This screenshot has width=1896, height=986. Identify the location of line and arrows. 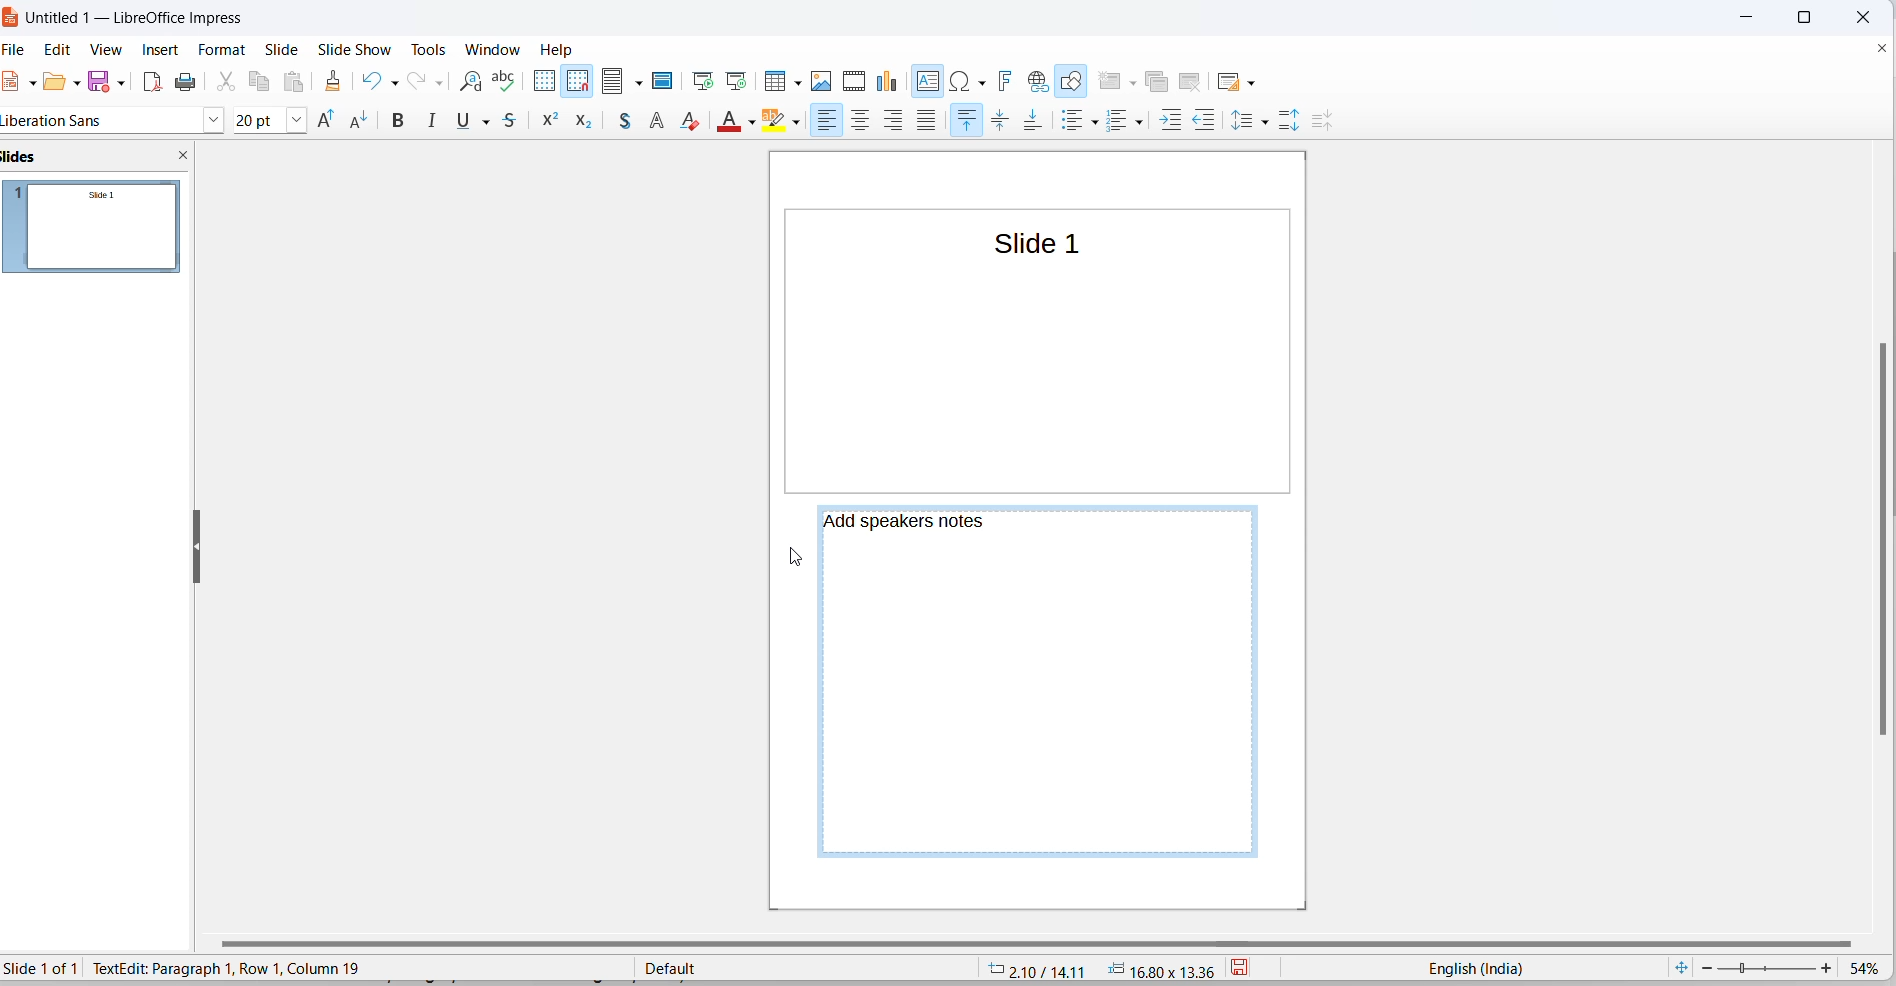
(287, 122).